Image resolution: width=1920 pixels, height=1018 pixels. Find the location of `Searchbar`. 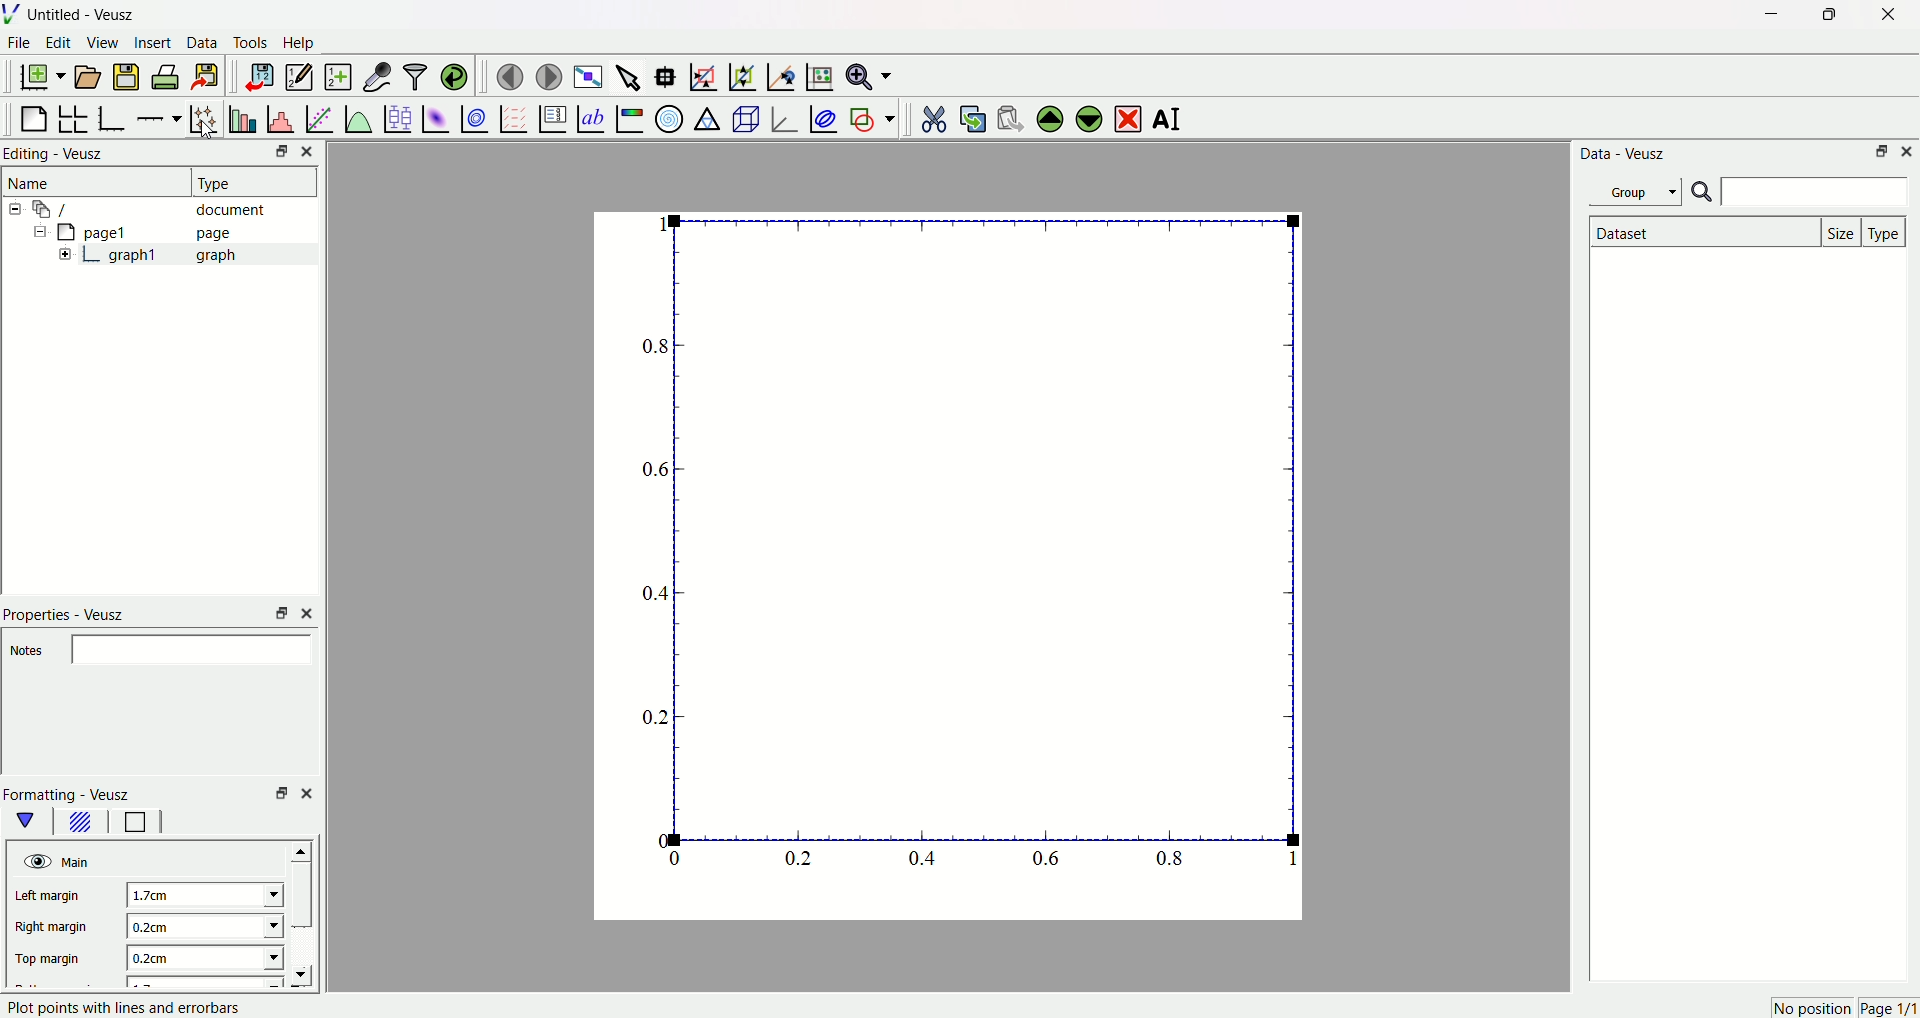

Searchbar is located at coordinates (1799, 193).